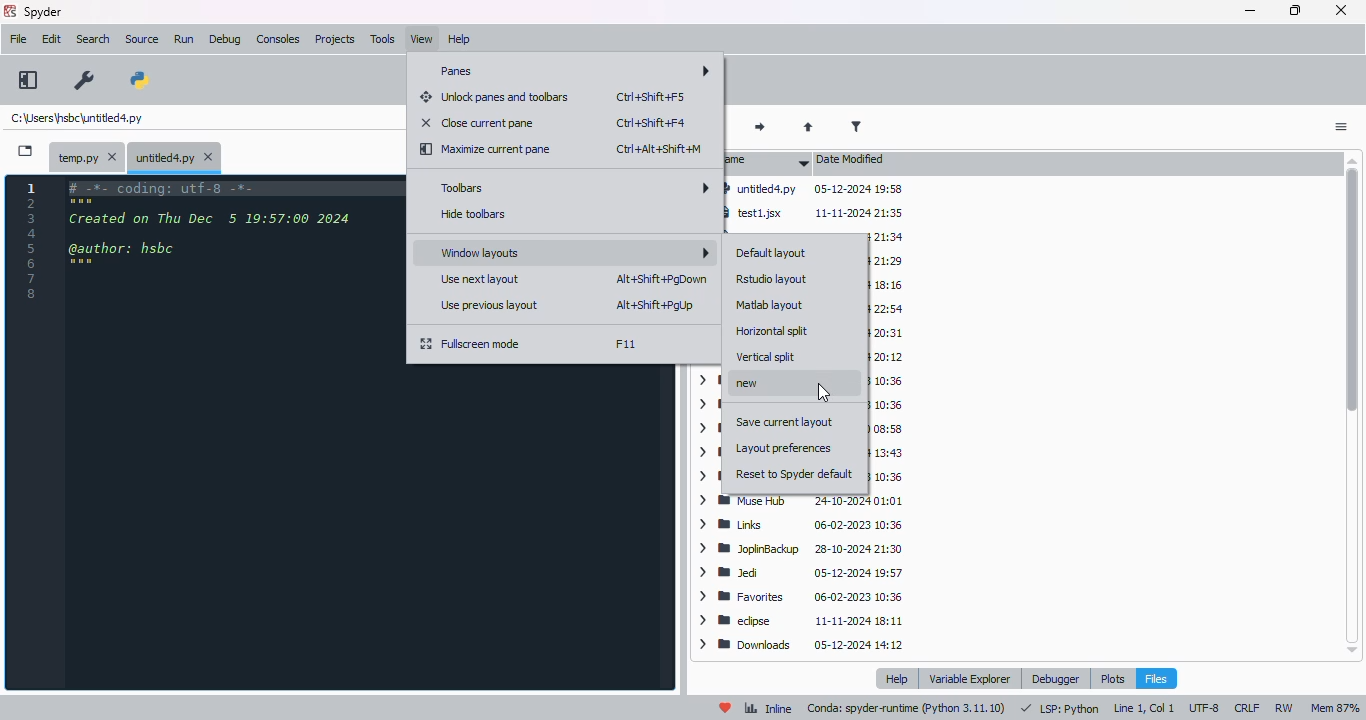  What do you see at coordinates (713, 128) in the screenshot?
I see `back` at bounding box center [713, 128].